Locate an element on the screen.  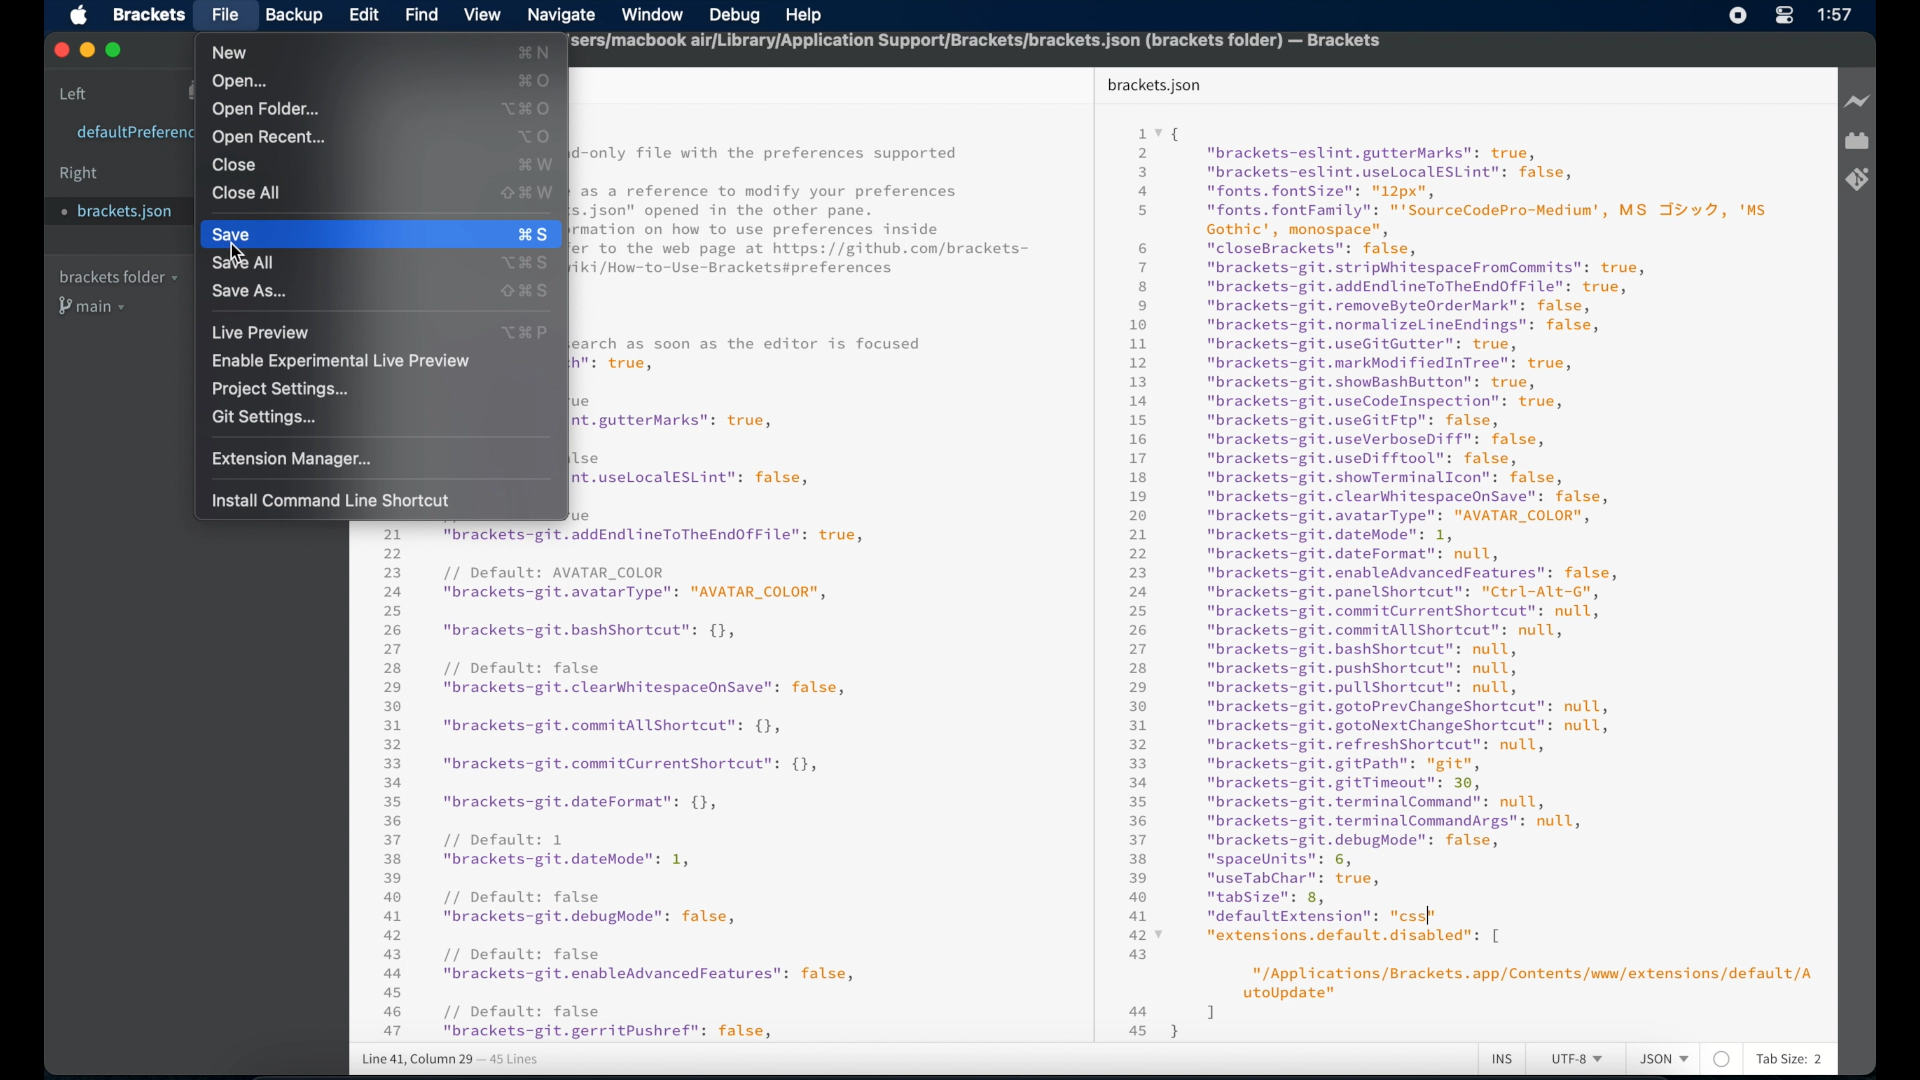
open shortcut is located at coordinates (535, 81).